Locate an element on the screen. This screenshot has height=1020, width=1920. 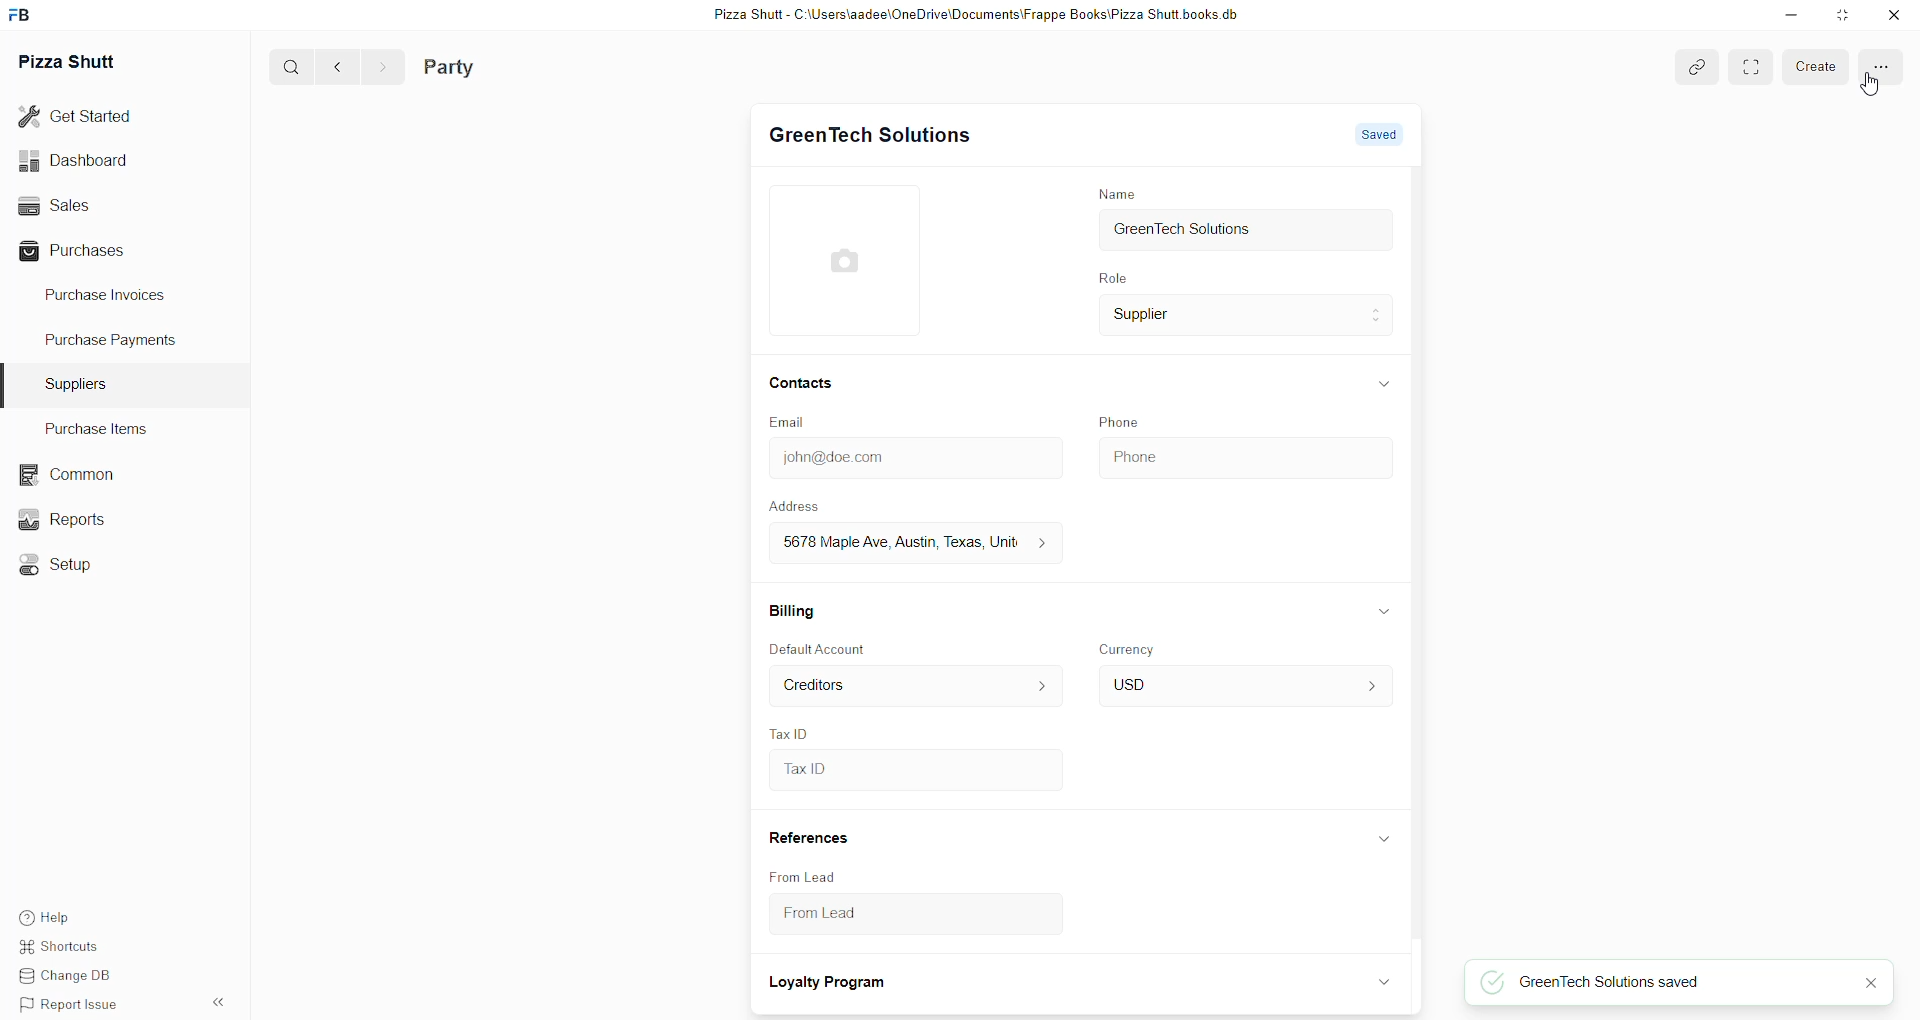
next page is located at coordinates (377, 66).